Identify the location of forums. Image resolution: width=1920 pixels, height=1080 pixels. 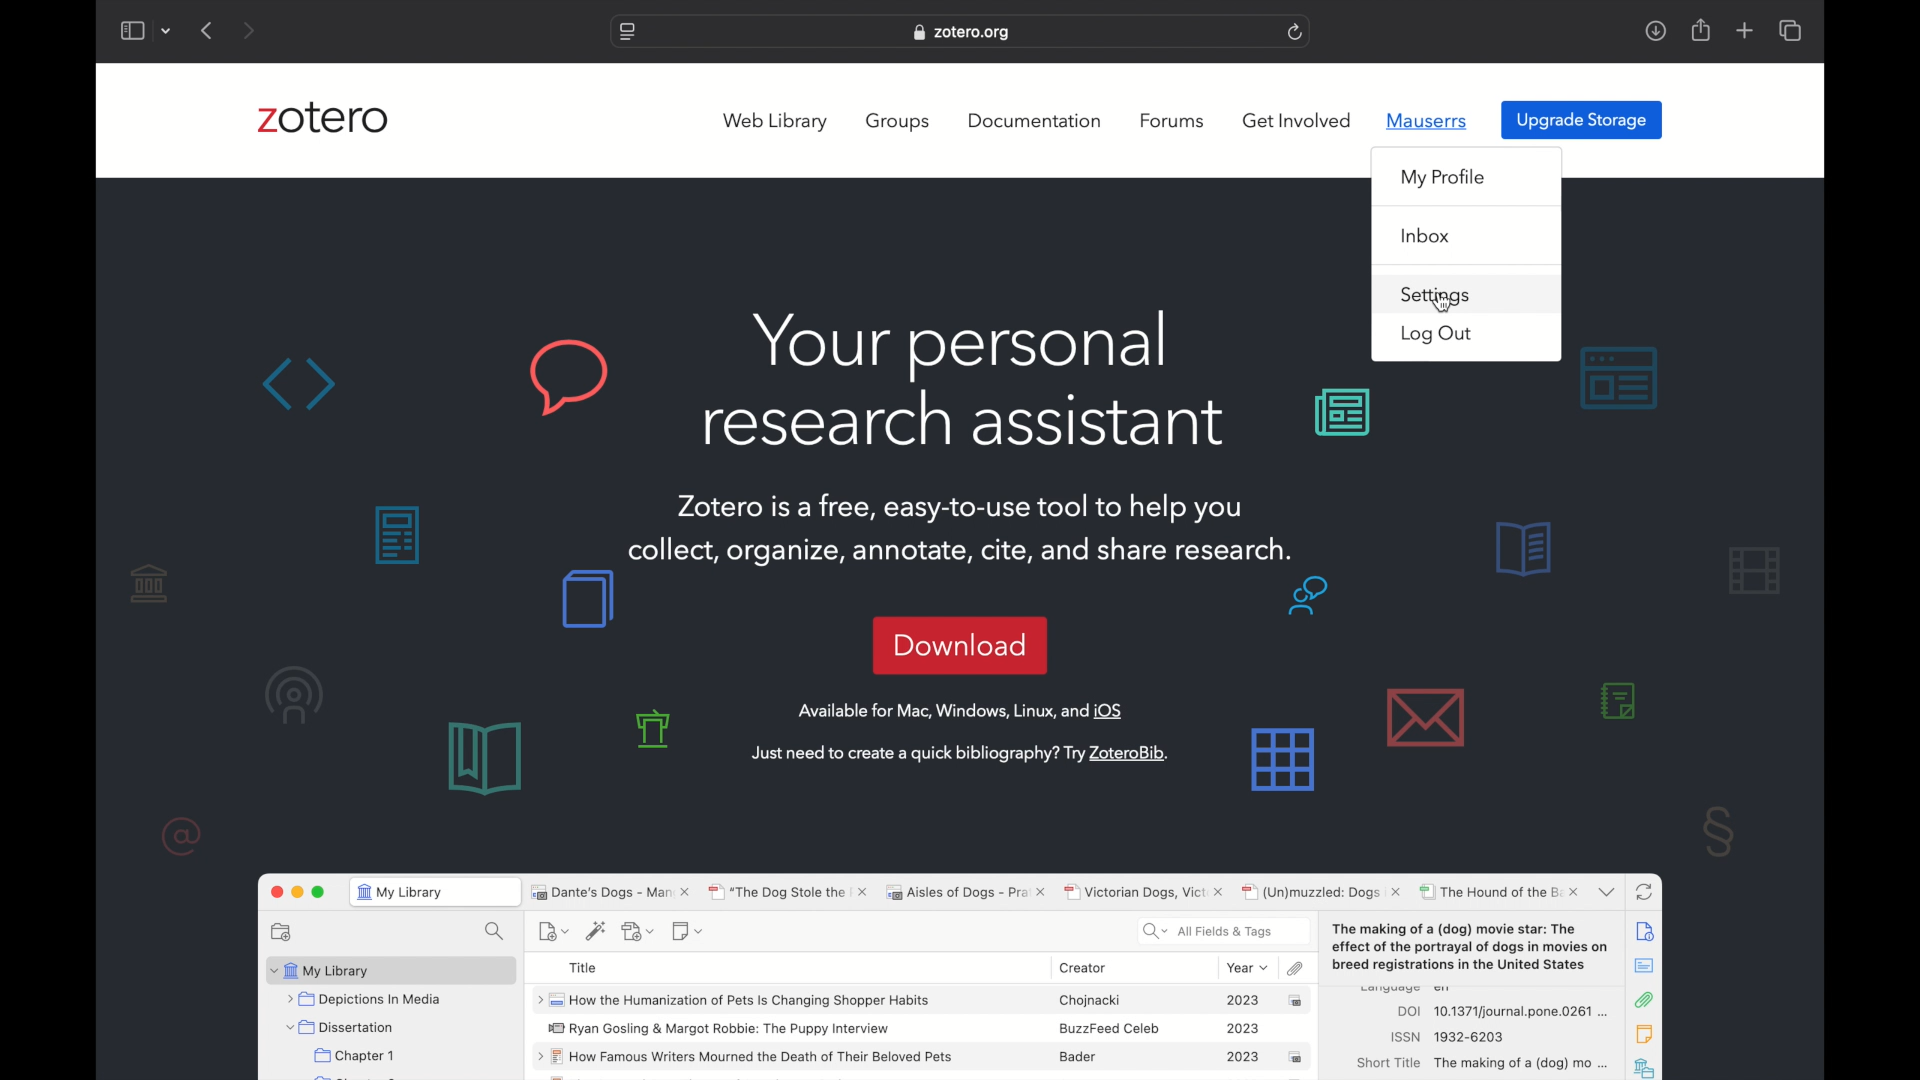
(1174, 121).